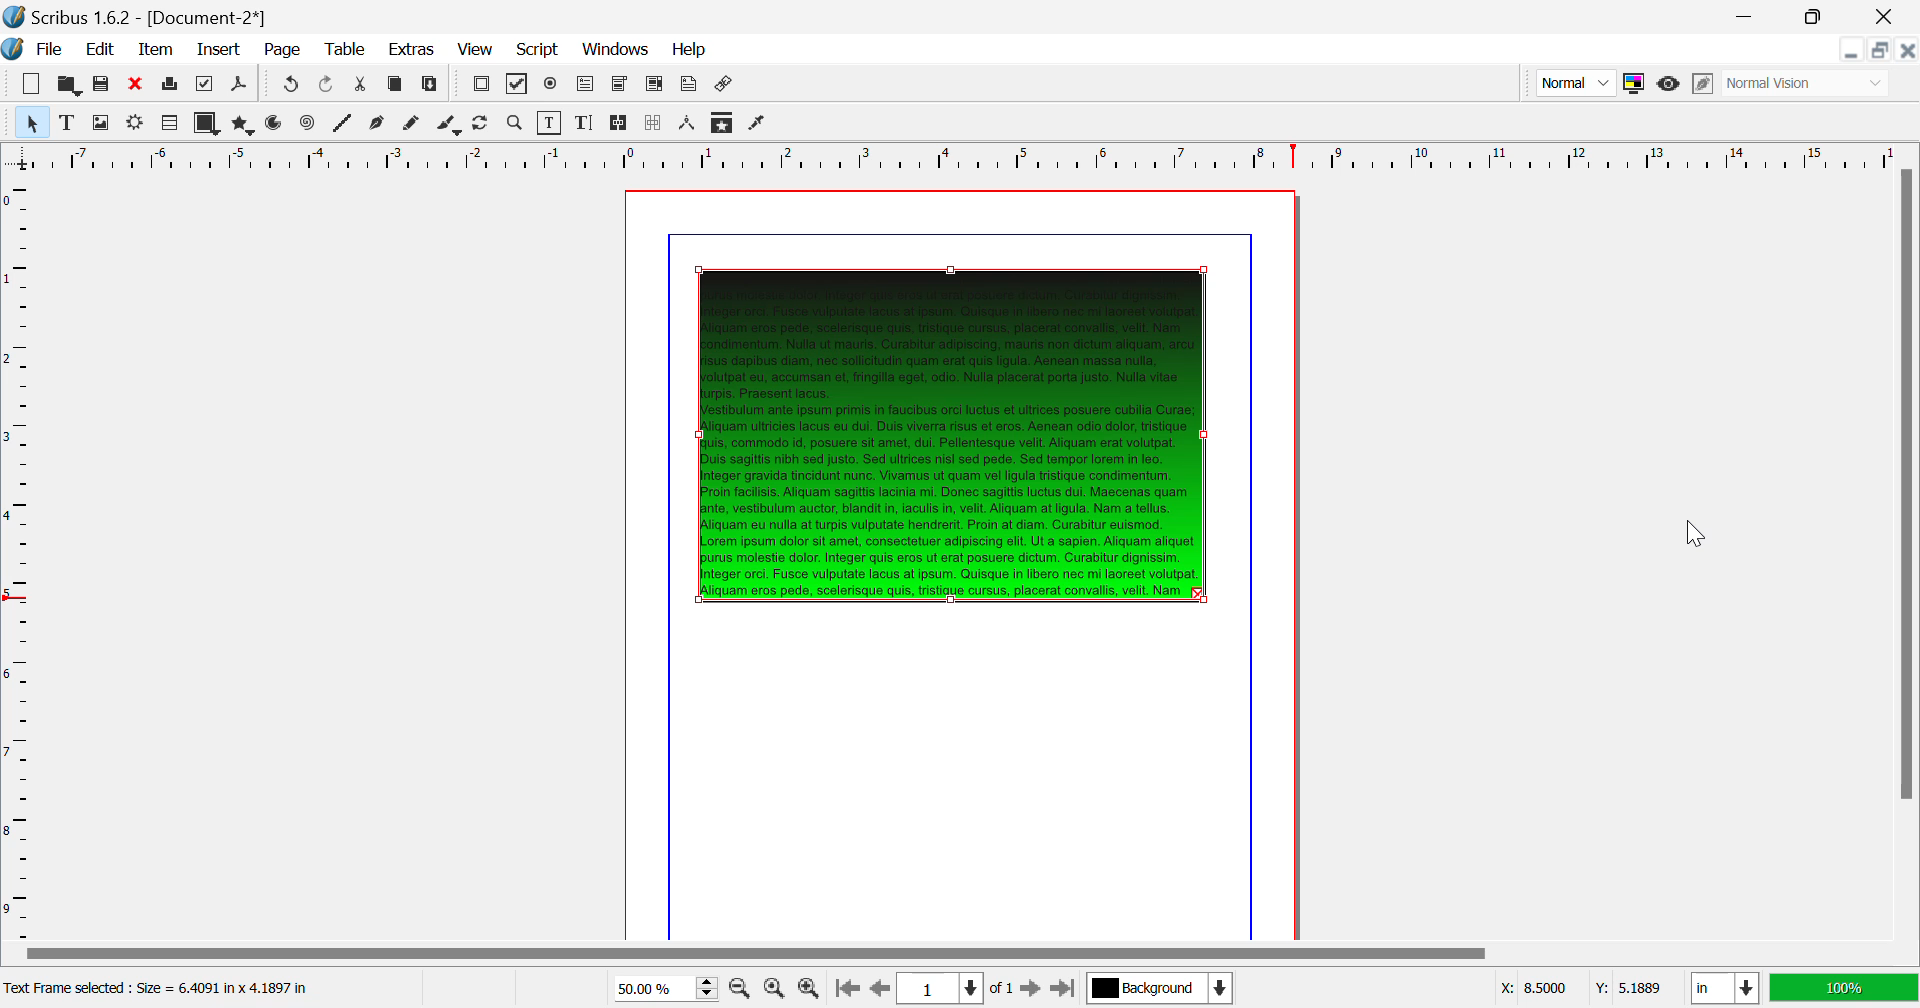  Describe the element at coordinates (1580, 989) in the screenshot. I see `Cursor Coordinates` at that location.